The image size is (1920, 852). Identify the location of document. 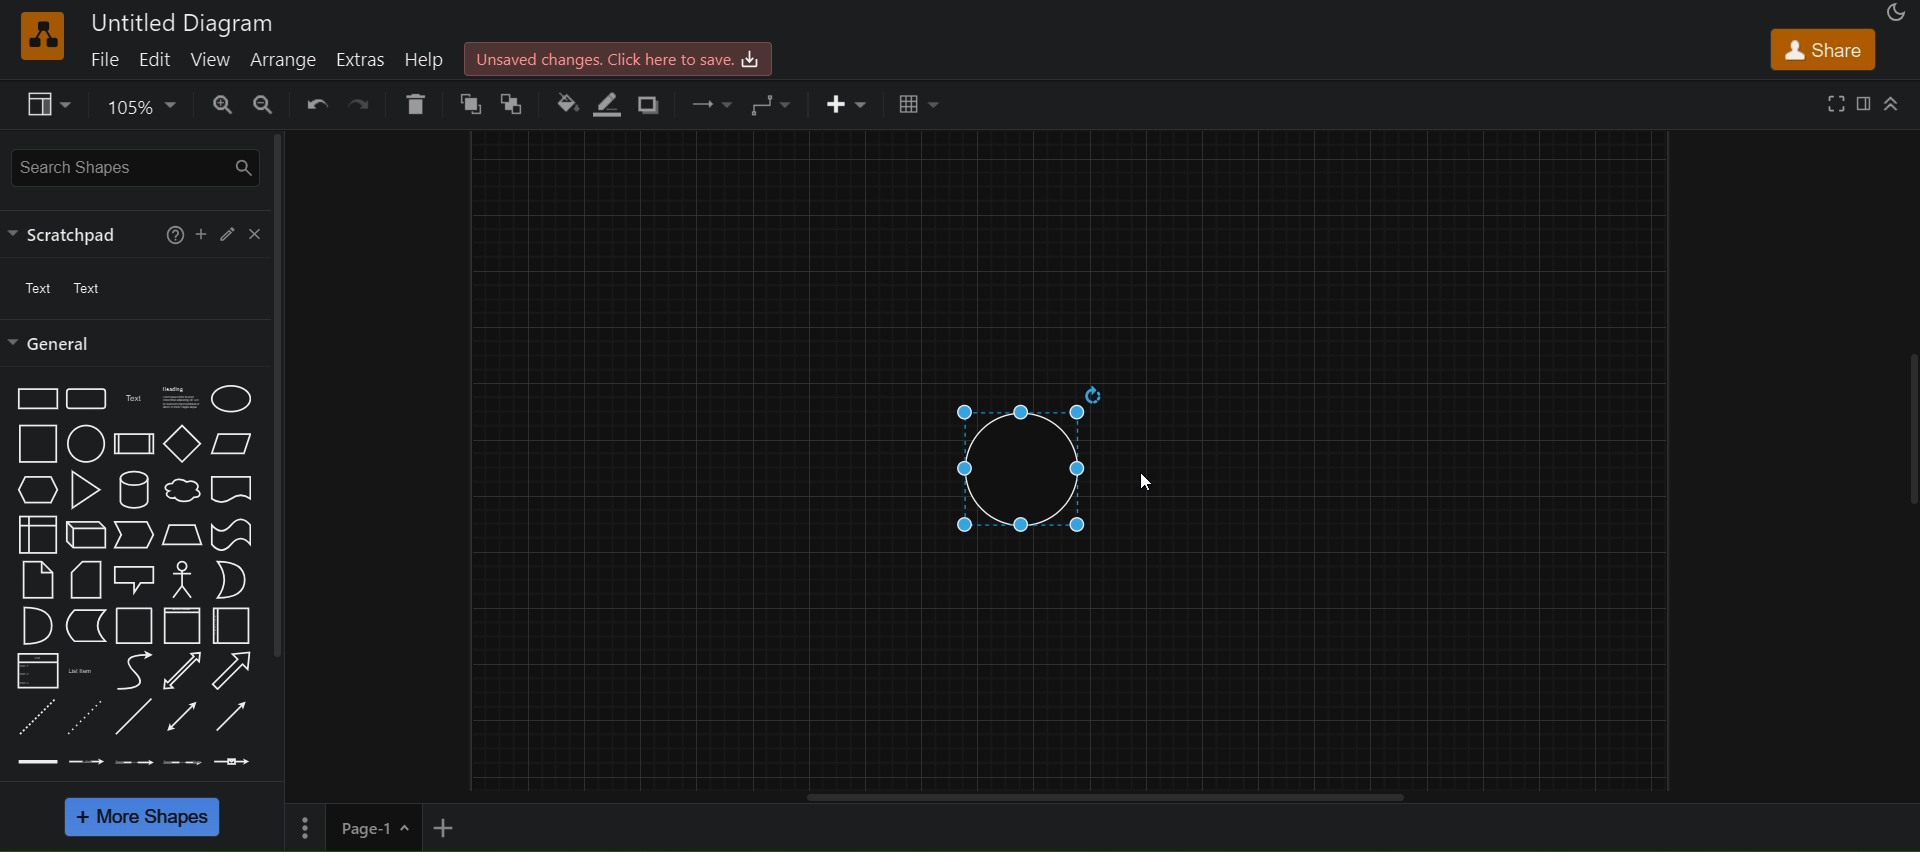
(236, 489).